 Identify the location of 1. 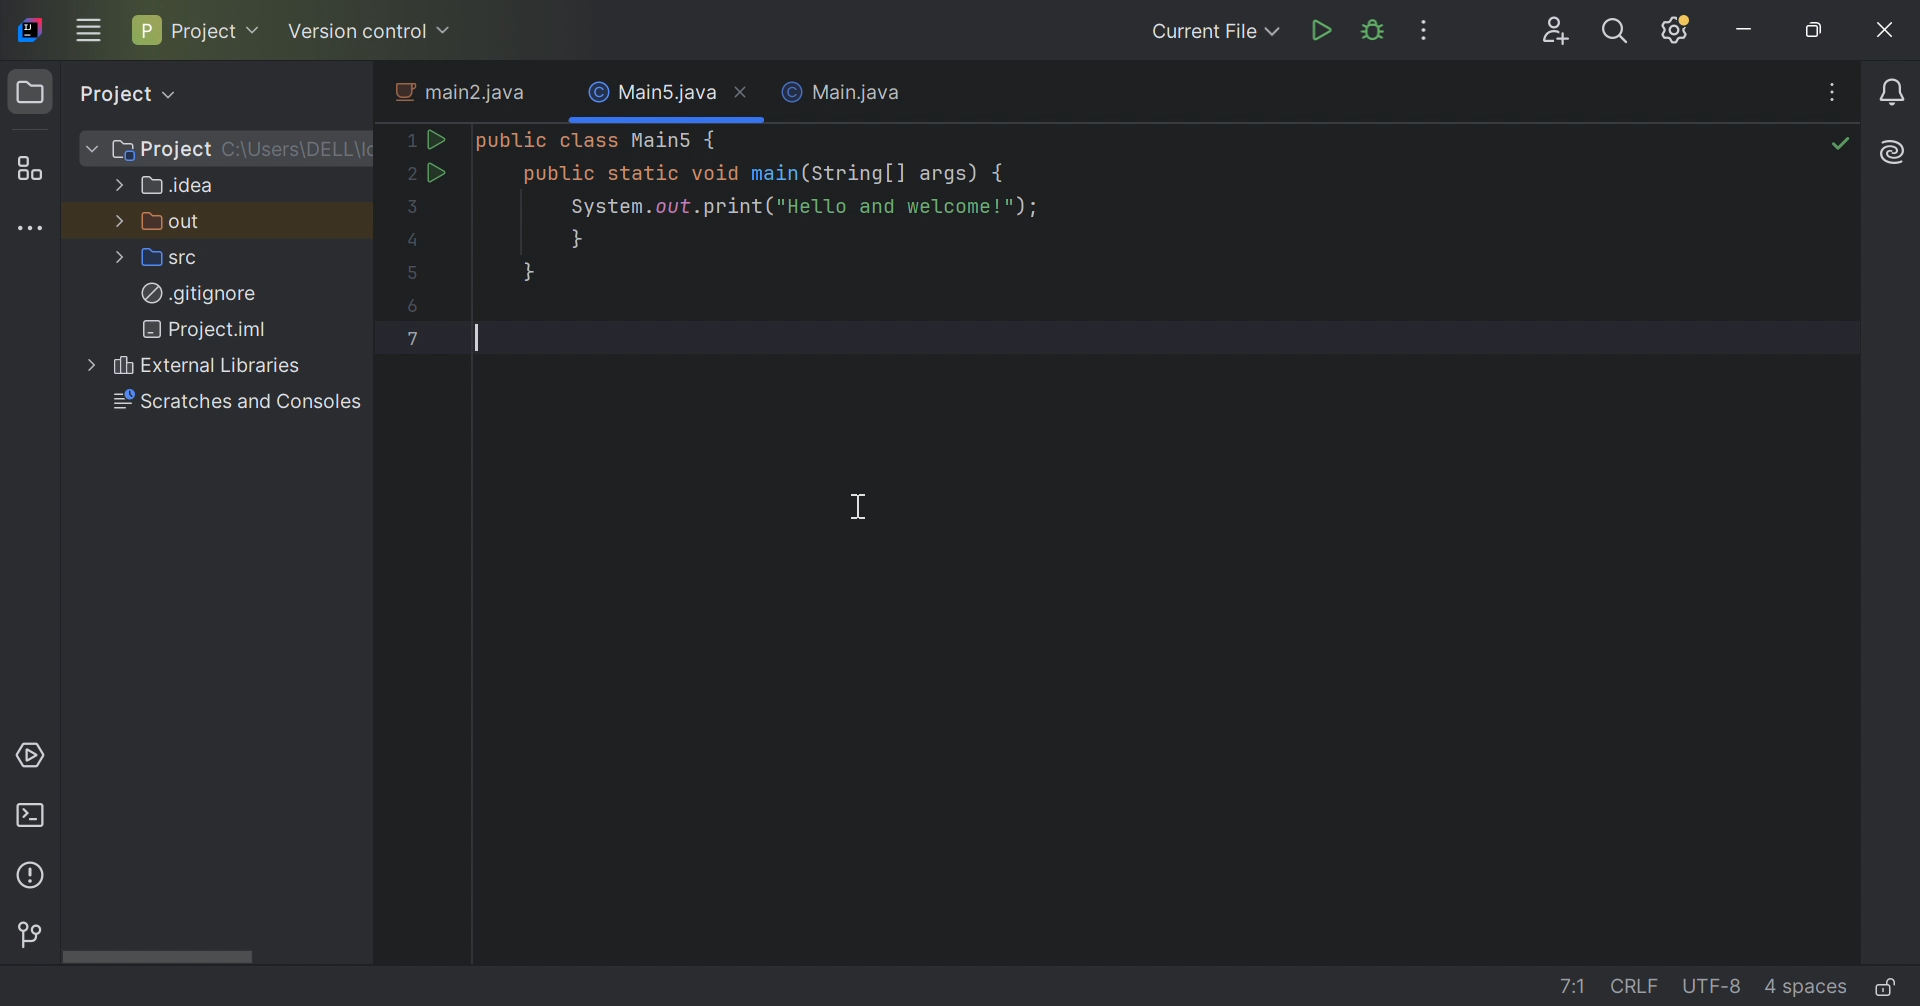
(406, 139).